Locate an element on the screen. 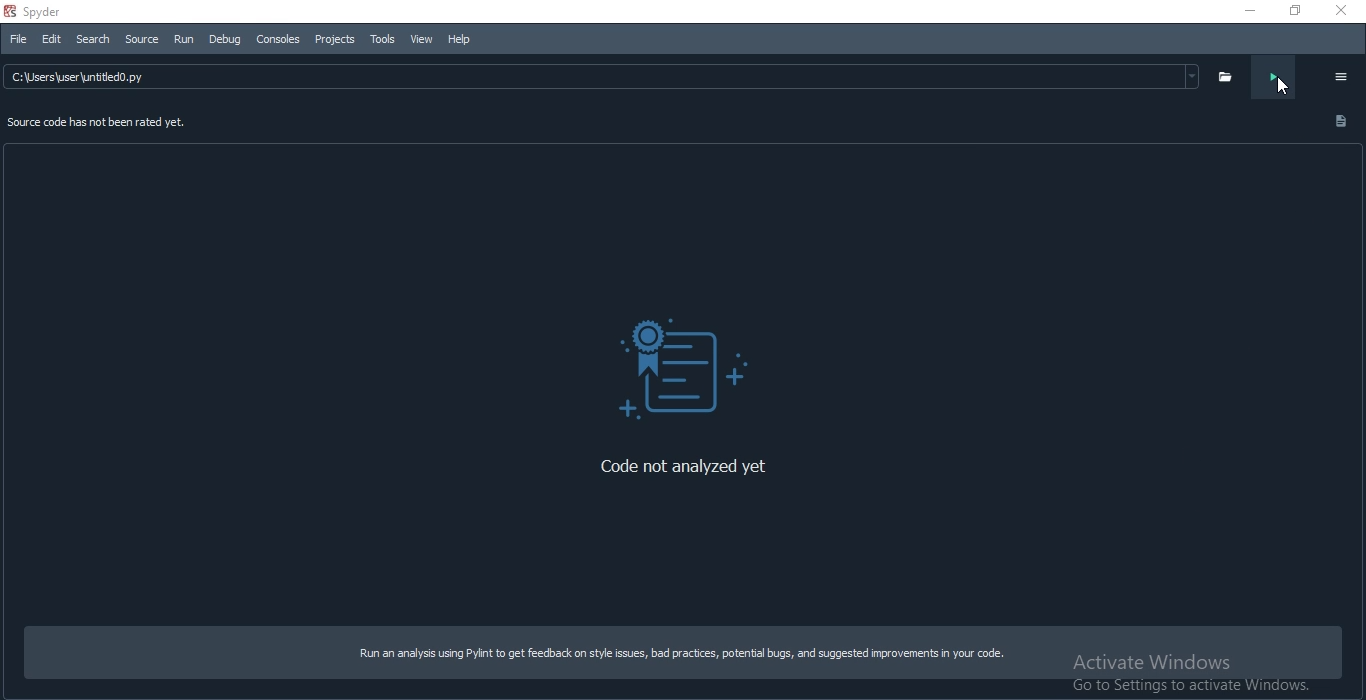  Source is located at coordinates (140, 38).